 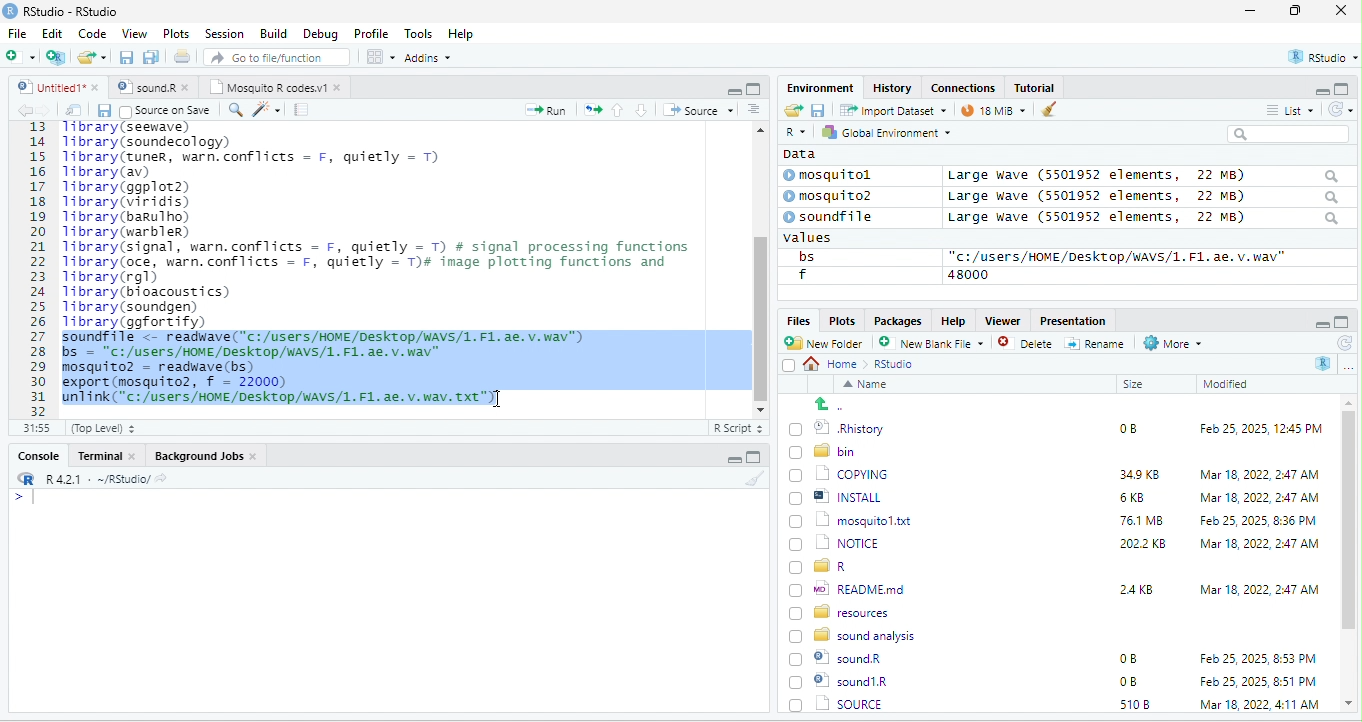 I want to click on Mosquito R codes.v1, so click(x=276, y=87).